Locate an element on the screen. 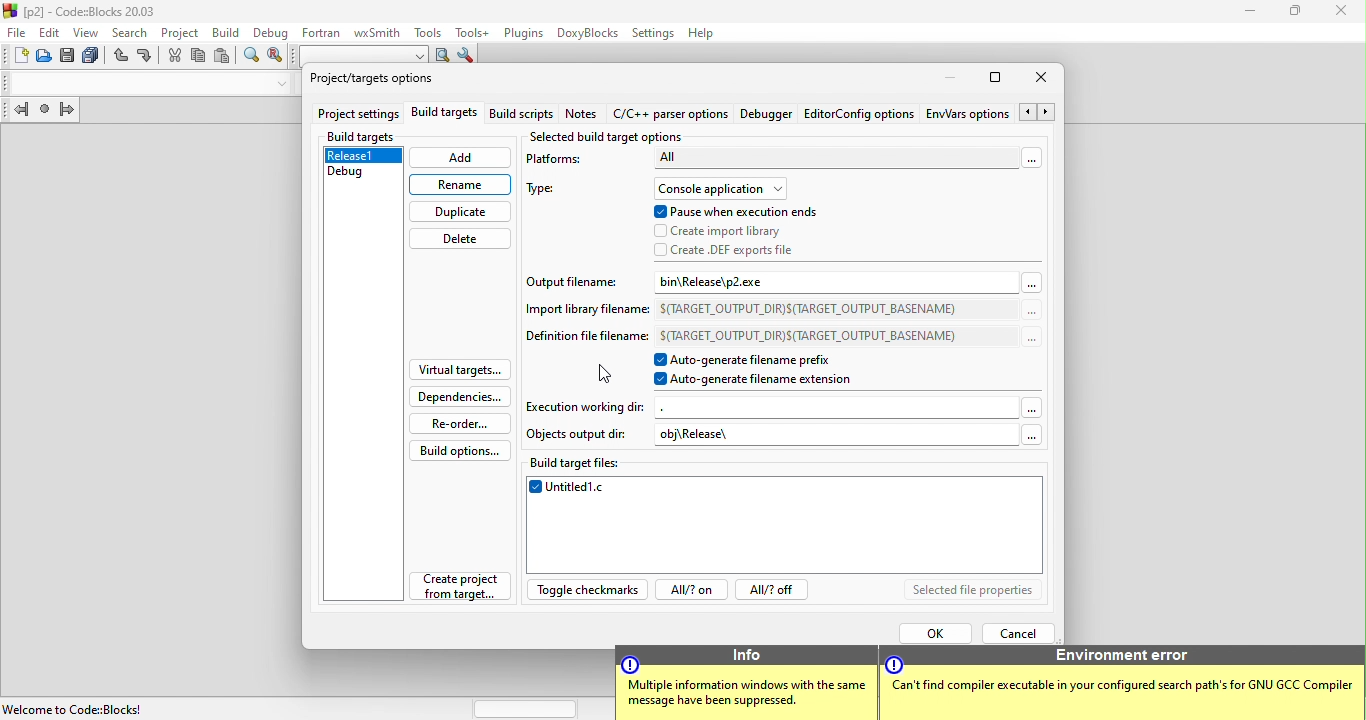 This screenshot has height=720, width=1366. add is located at coordinates (461, 158).